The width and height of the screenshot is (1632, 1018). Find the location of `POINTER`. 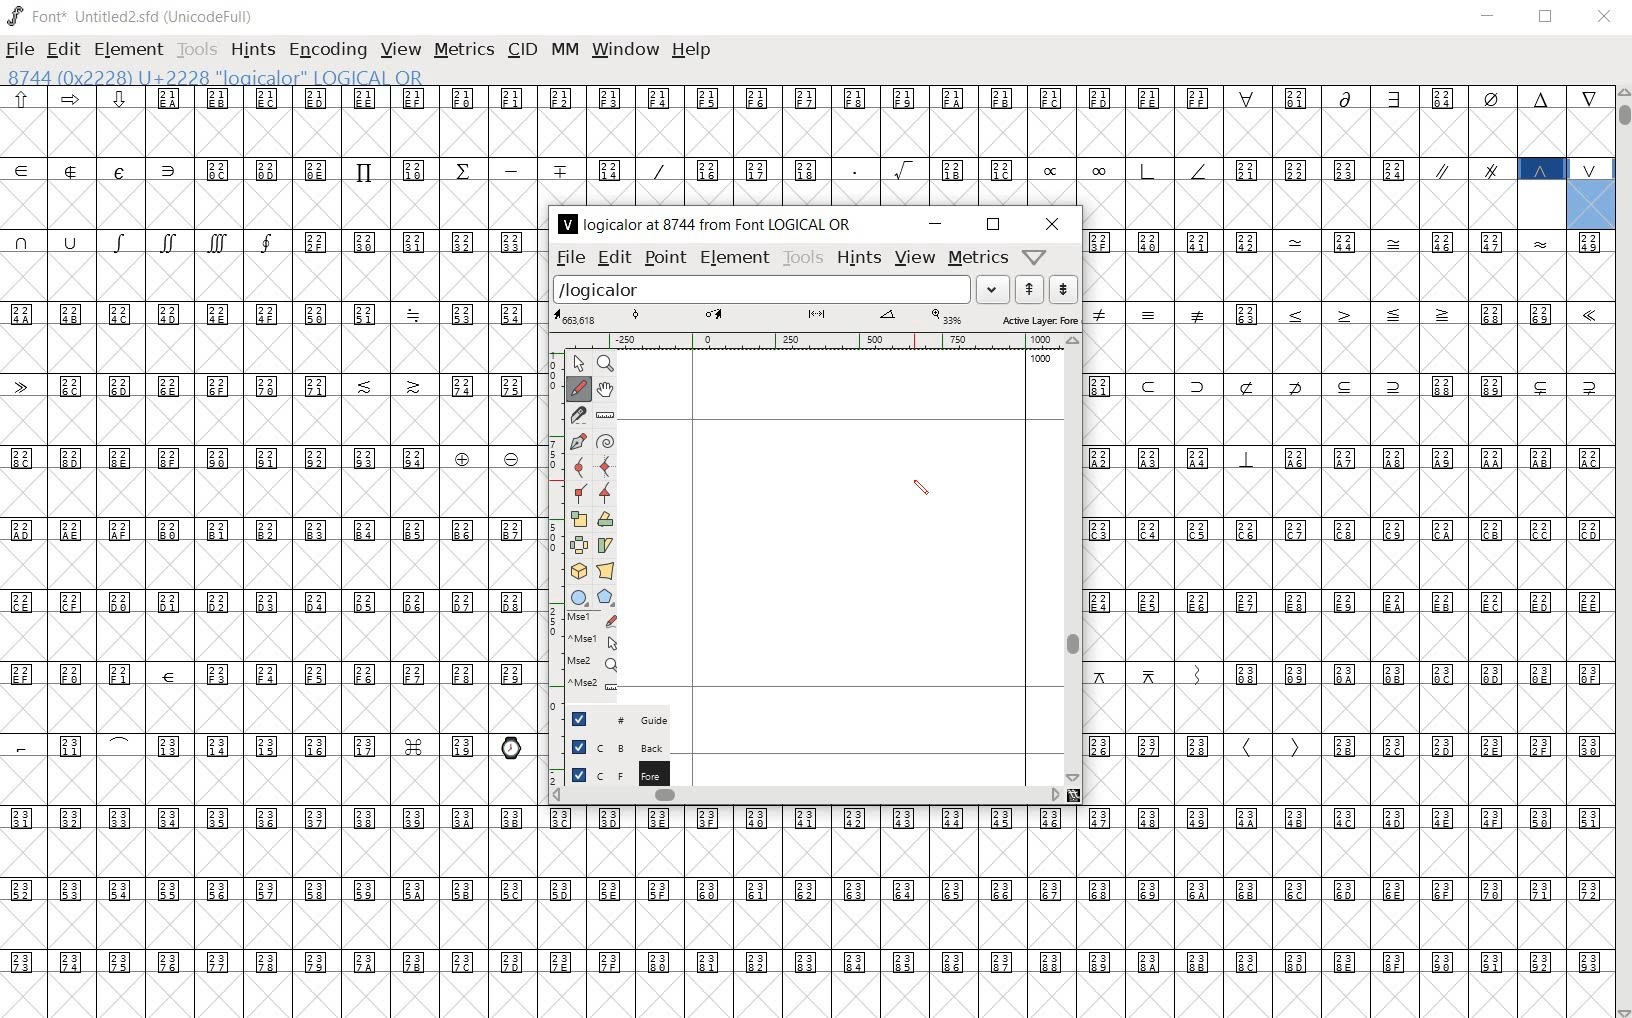

POINTER is located at coordinates (578, 363).